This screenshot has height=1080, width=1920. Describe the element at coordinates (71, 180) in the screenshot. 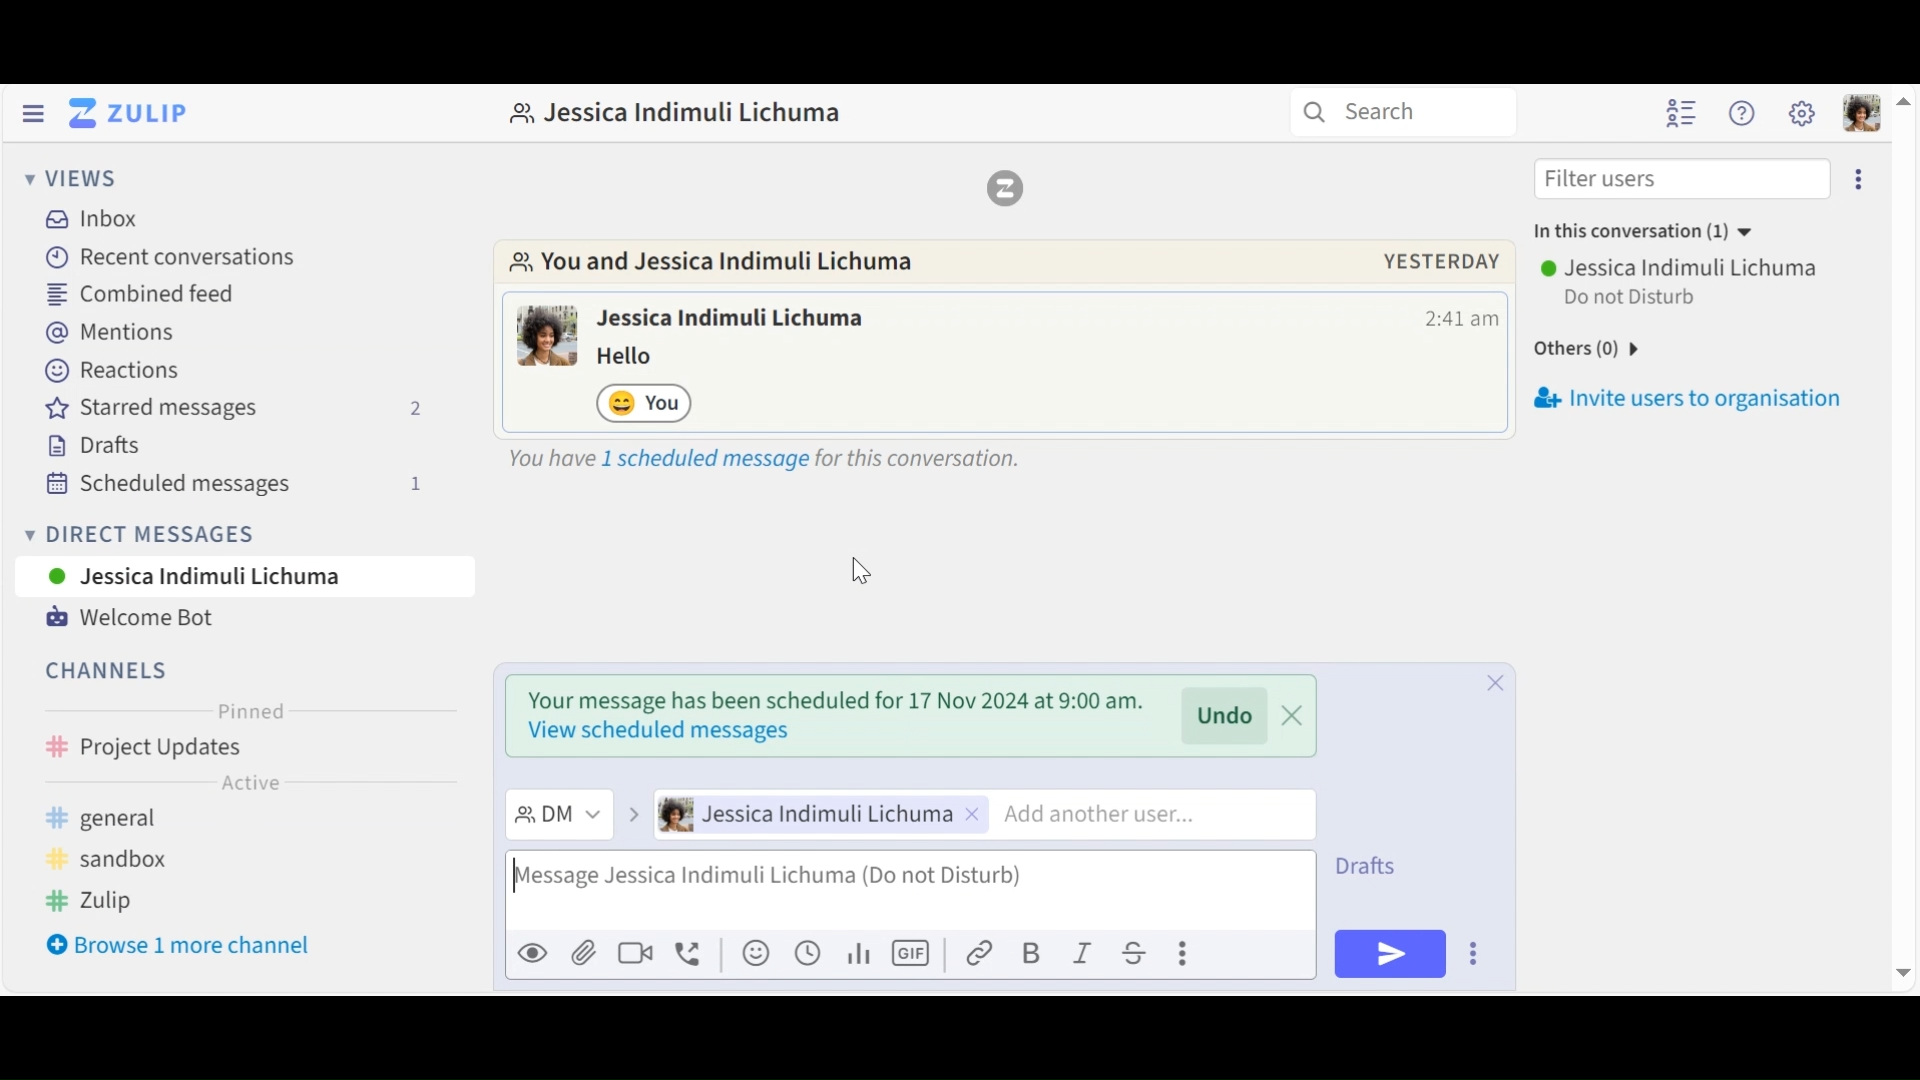

I see `Views` at that location.